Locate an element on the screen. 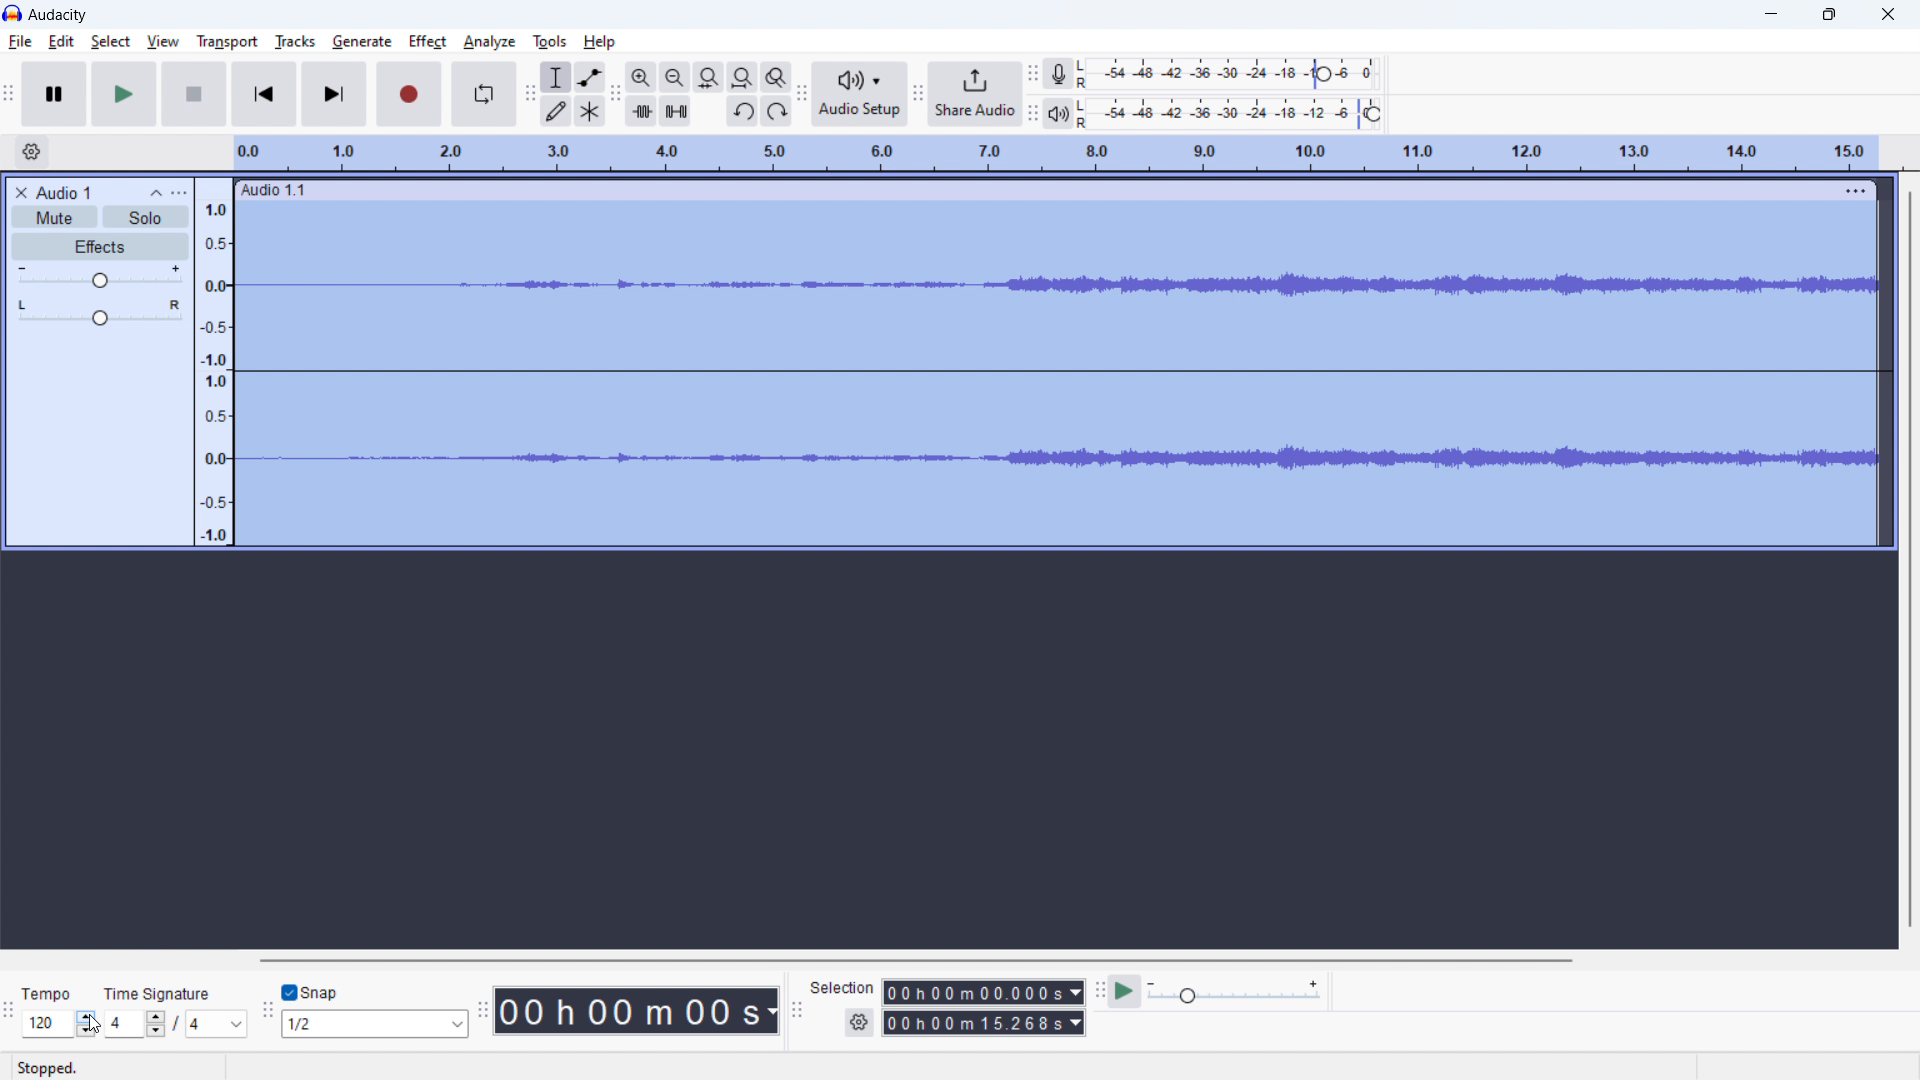 This screenshot has width=1920, height=1080. volume is located at coordinates (98, 276).